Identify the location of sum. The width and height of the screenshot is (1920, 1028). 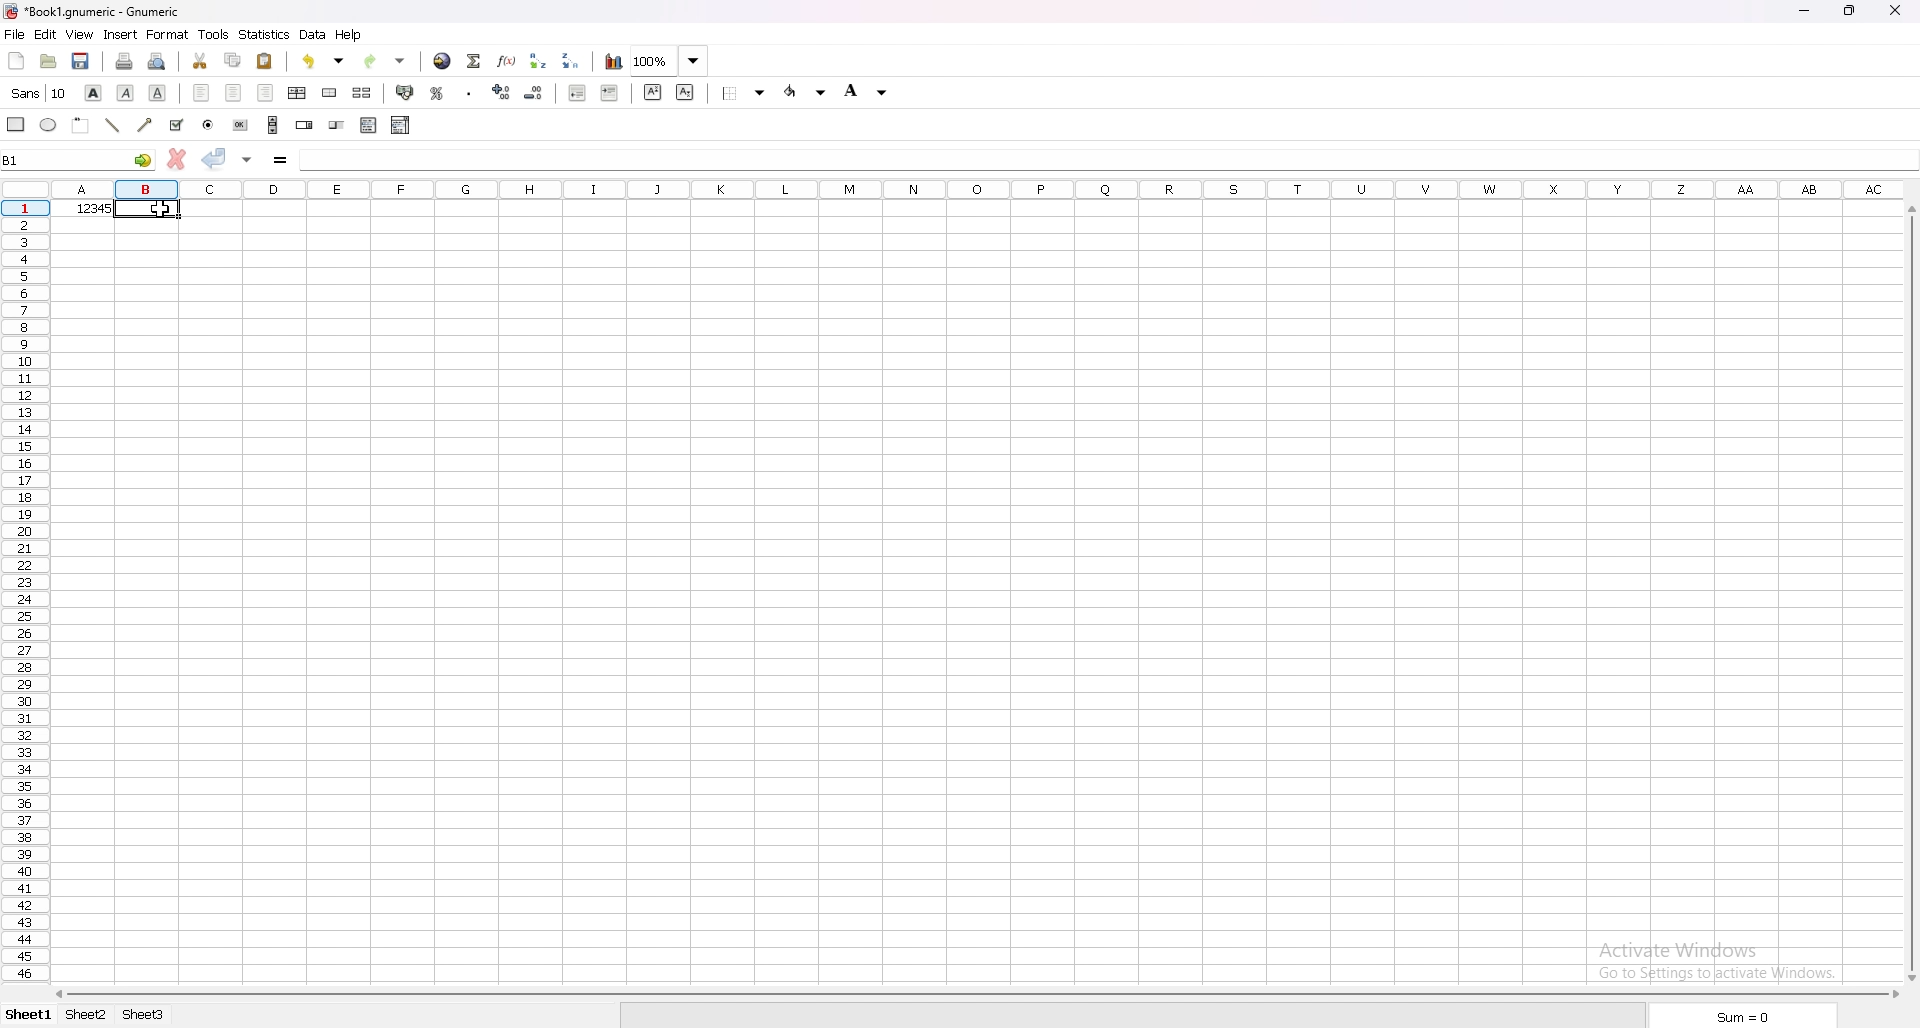
(1746, 1016).